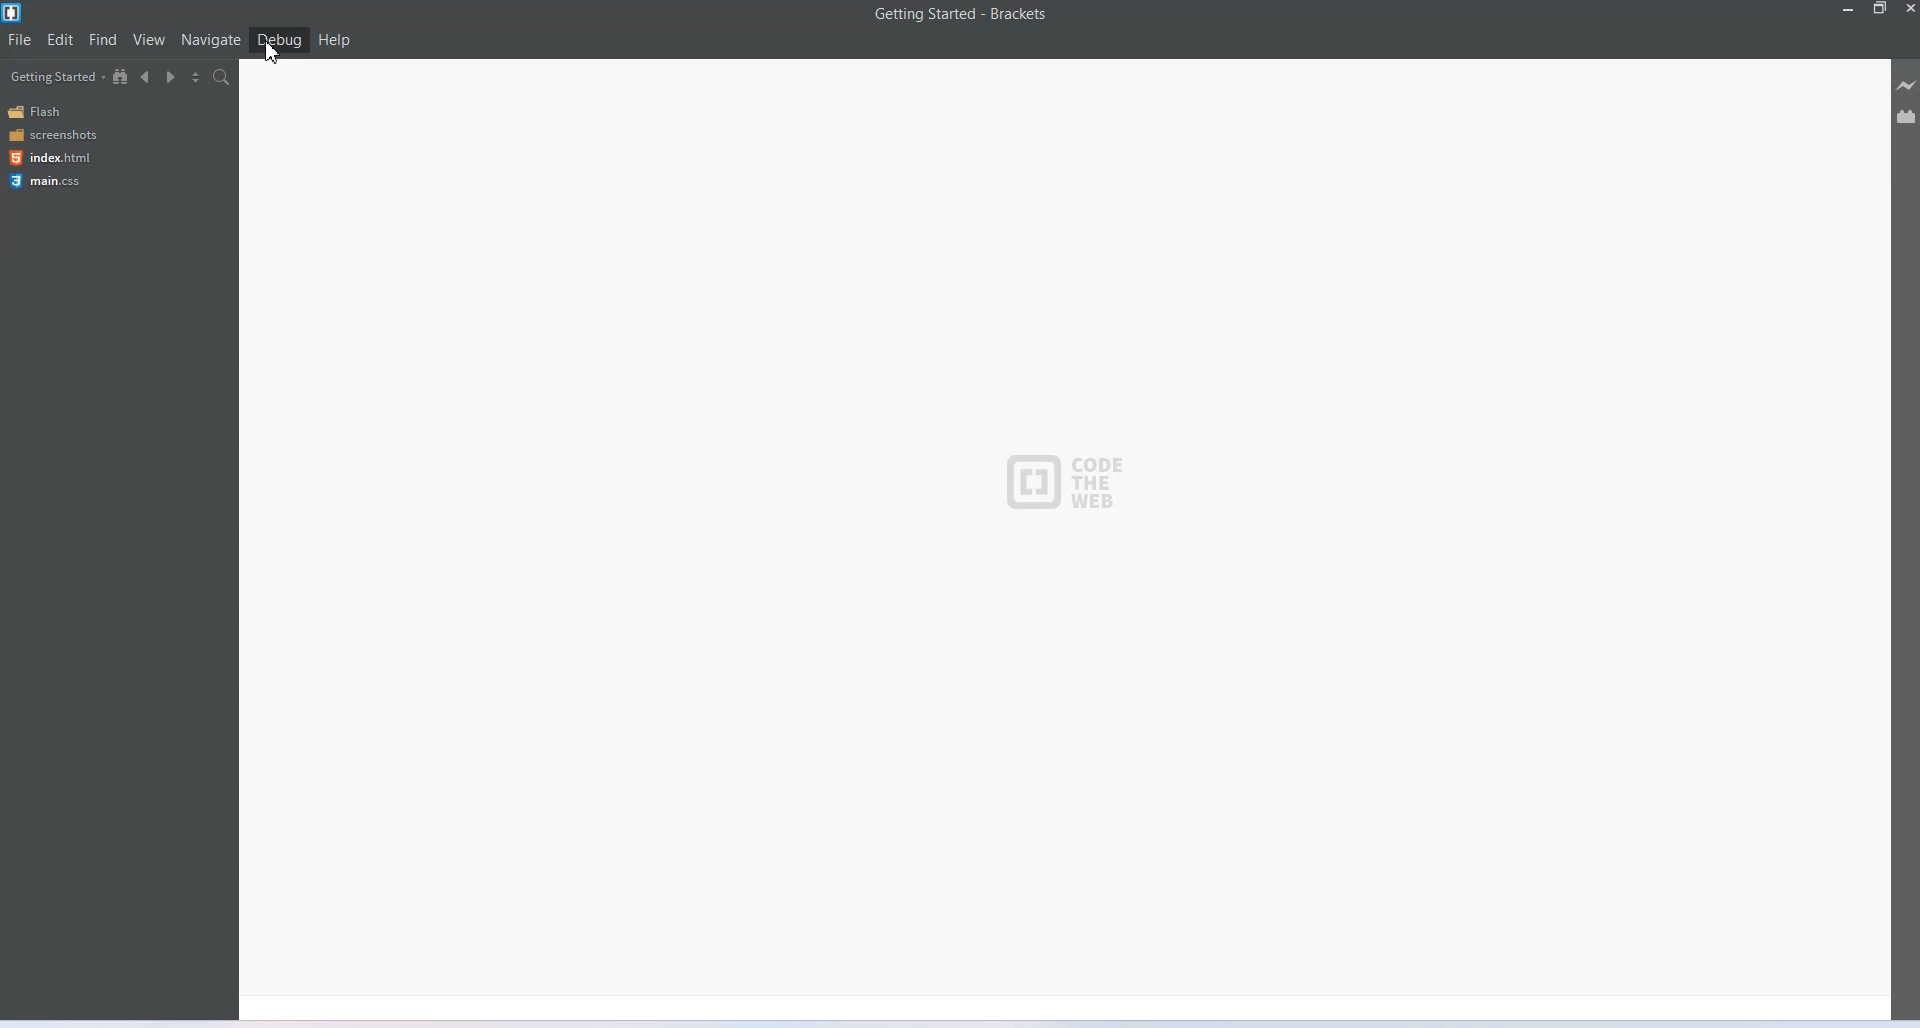  What do you see at coordinates (51, 77) in the screenshot?
I see `Gating started` at bounding box center [51, 77].